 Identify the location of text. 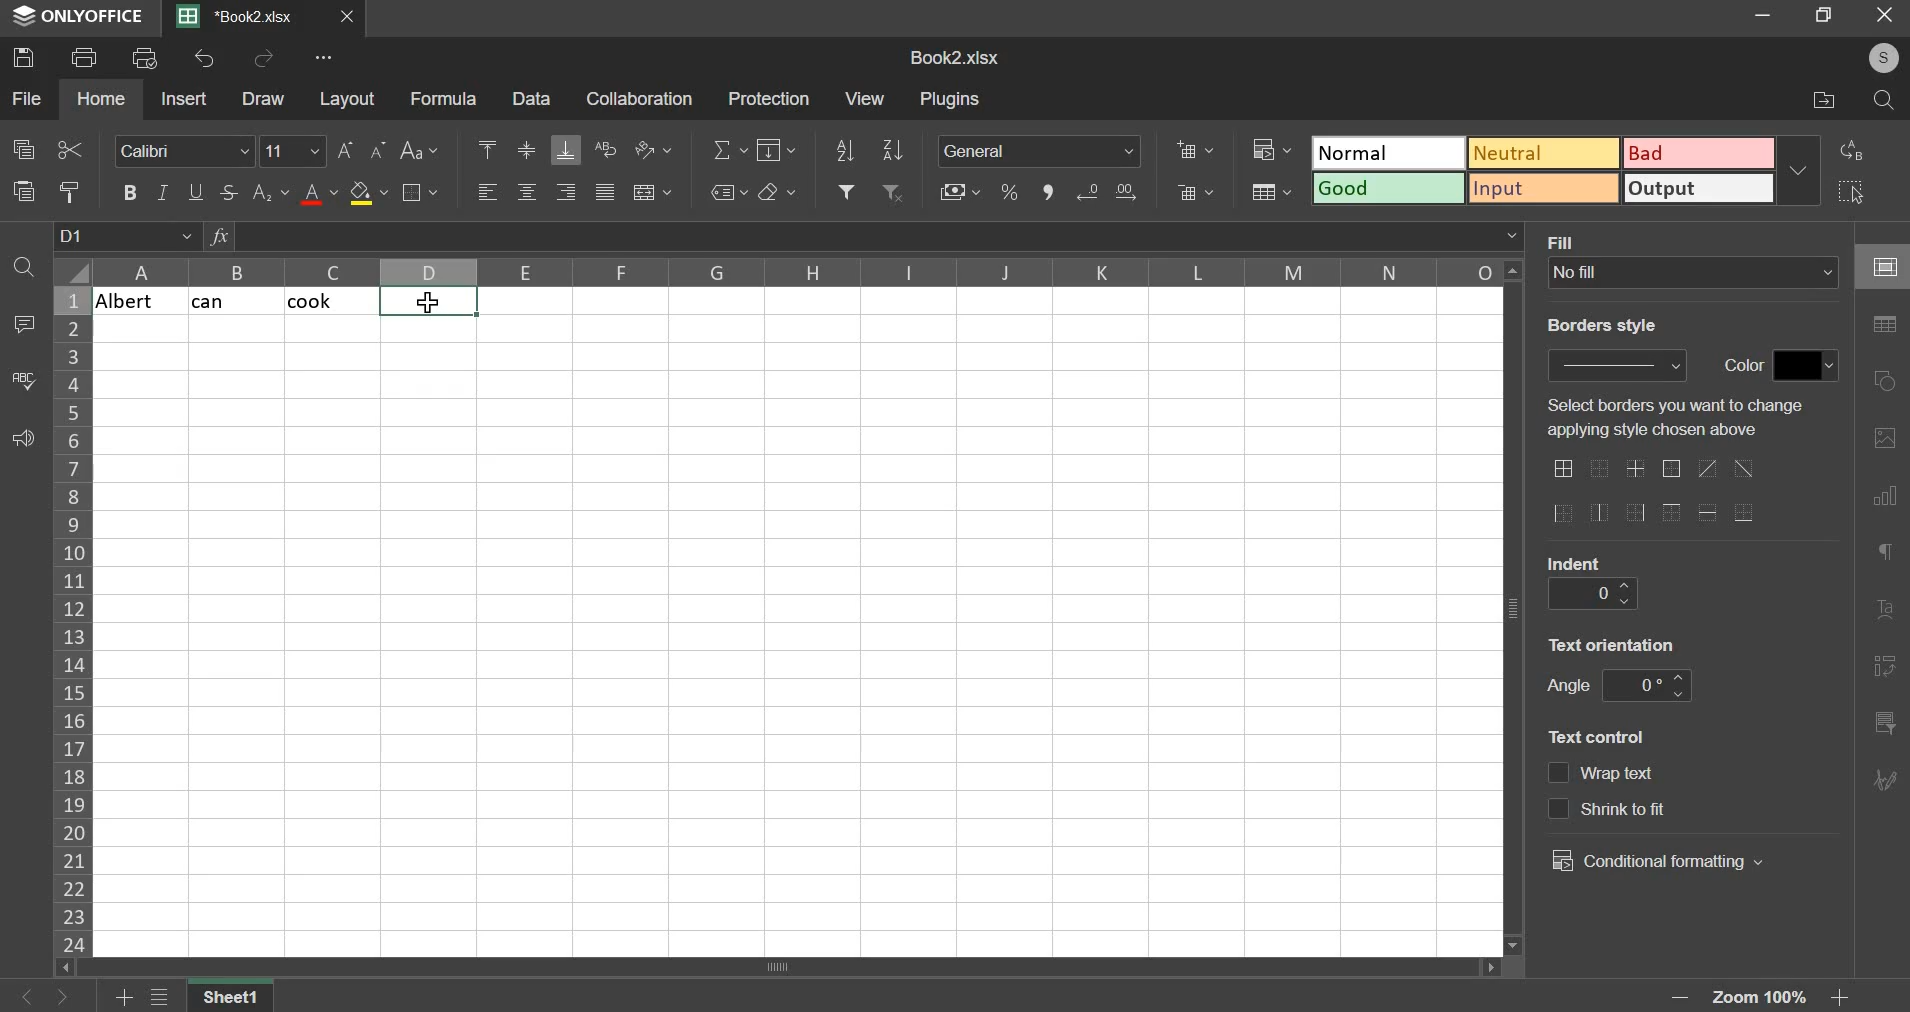
(1743, 363).